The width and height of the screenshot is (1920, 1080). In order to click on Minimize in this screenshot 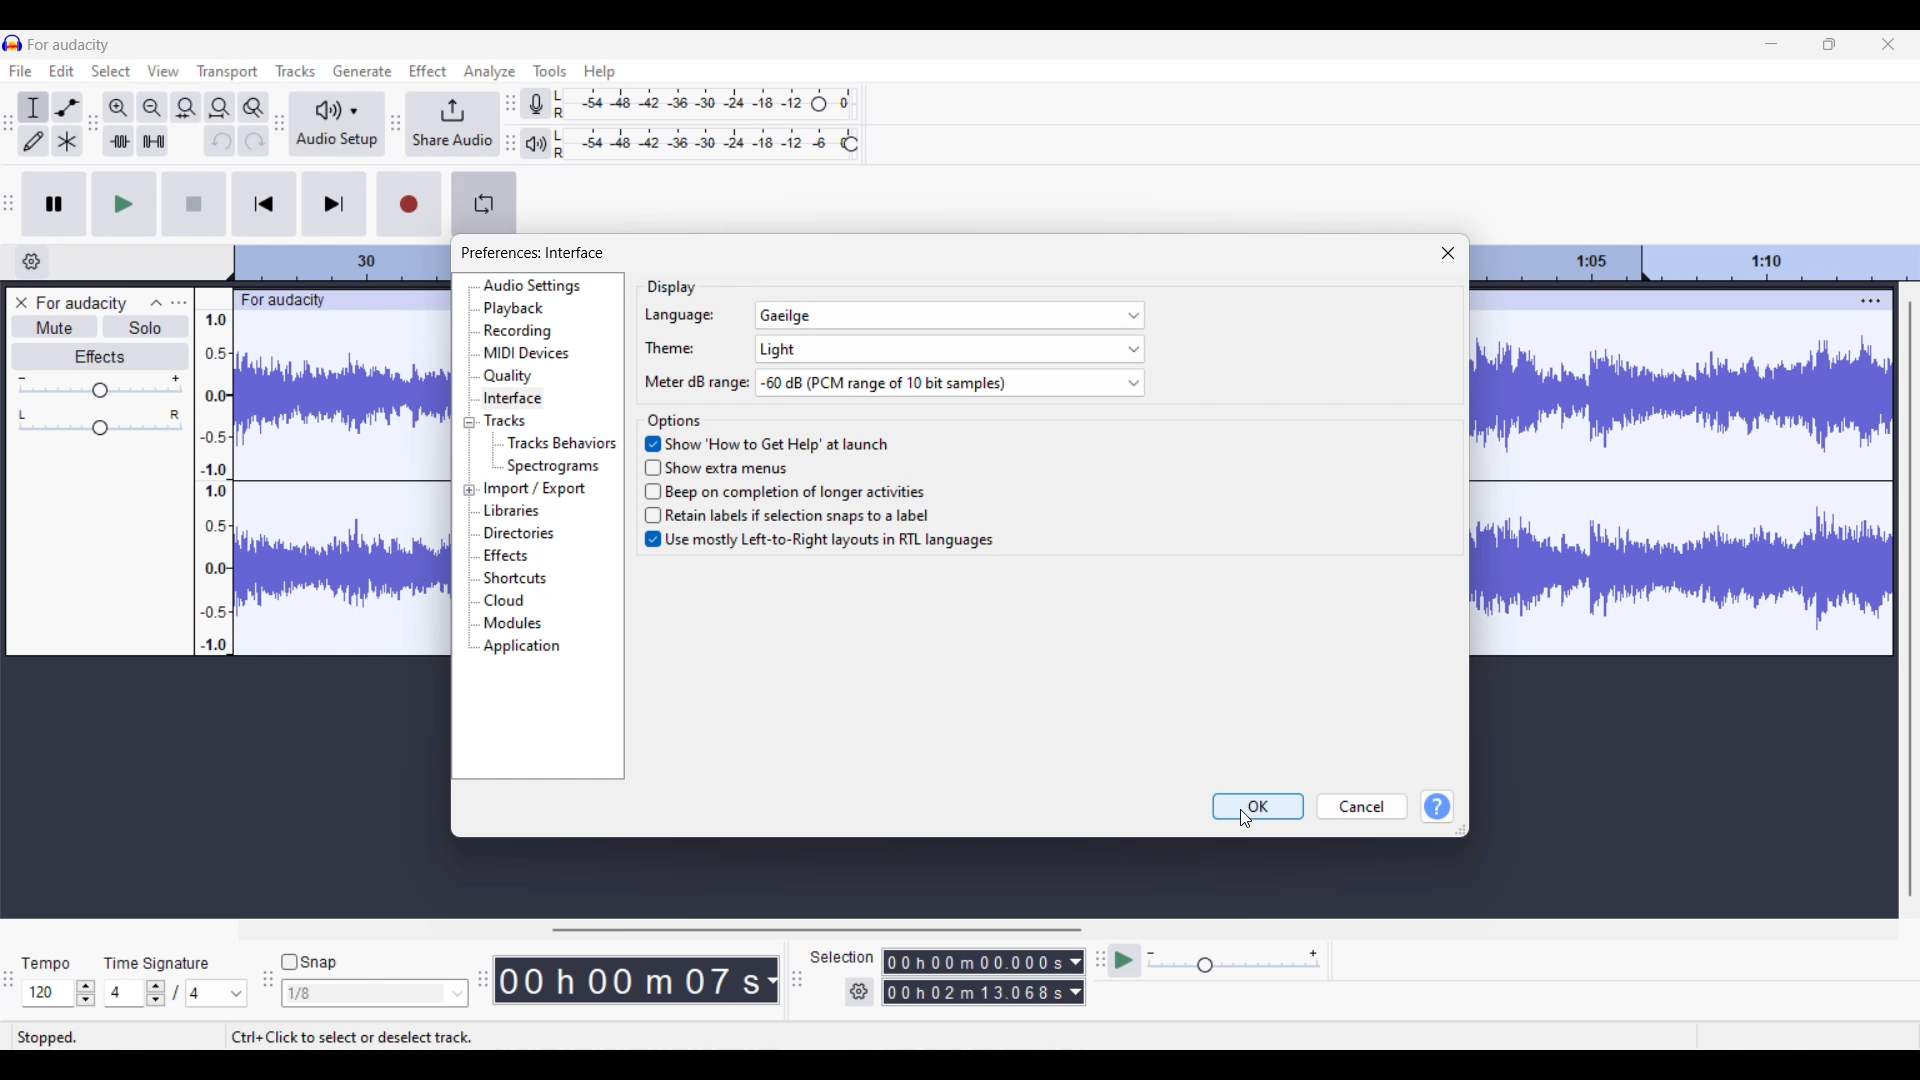, I will do `click(1772, 43)`.